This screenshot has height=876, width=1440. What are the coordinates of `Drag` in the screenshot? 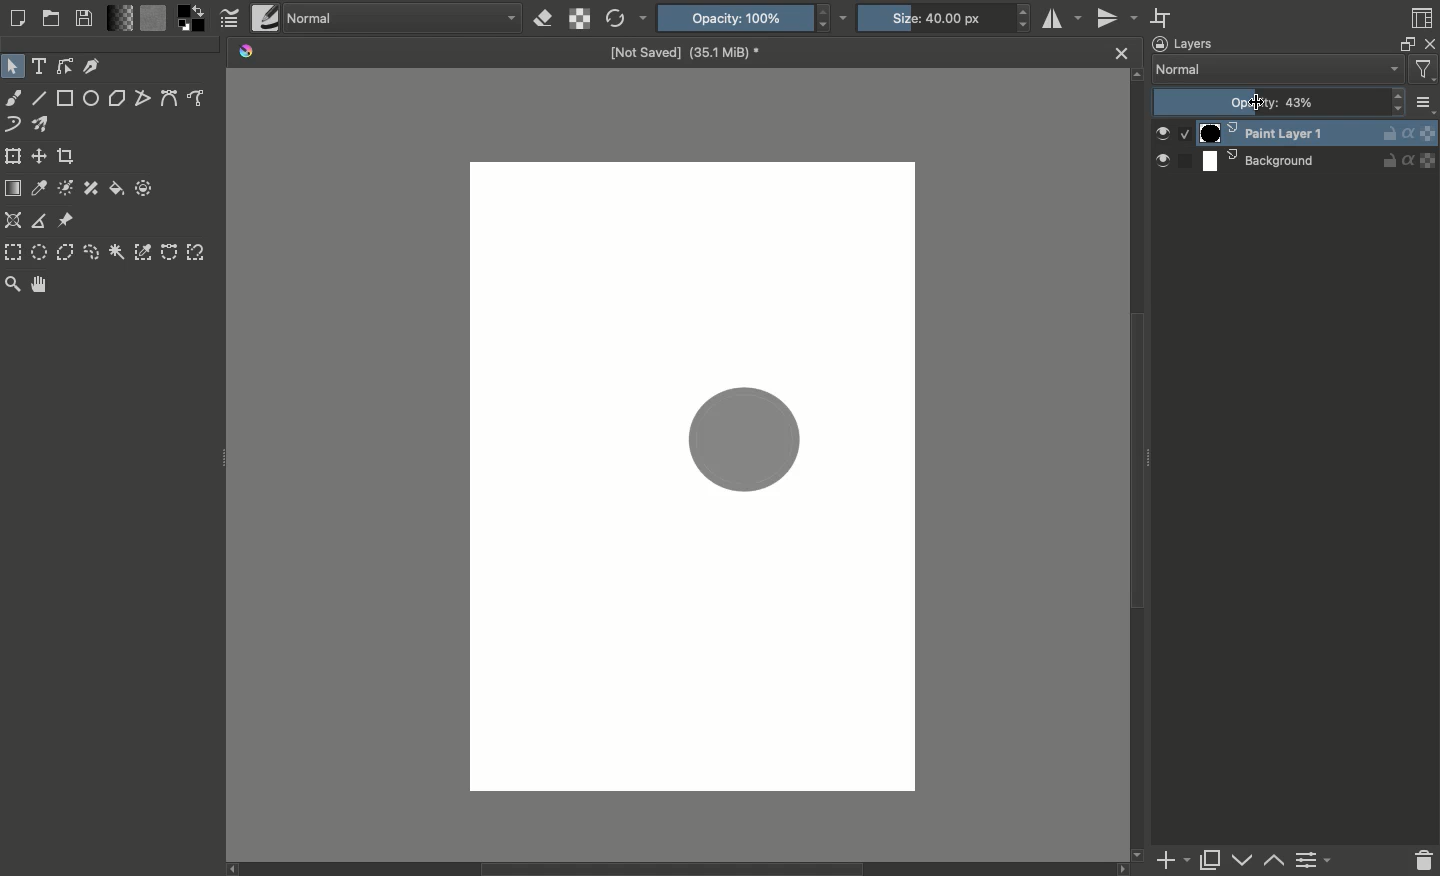 It's located at (222, 460).